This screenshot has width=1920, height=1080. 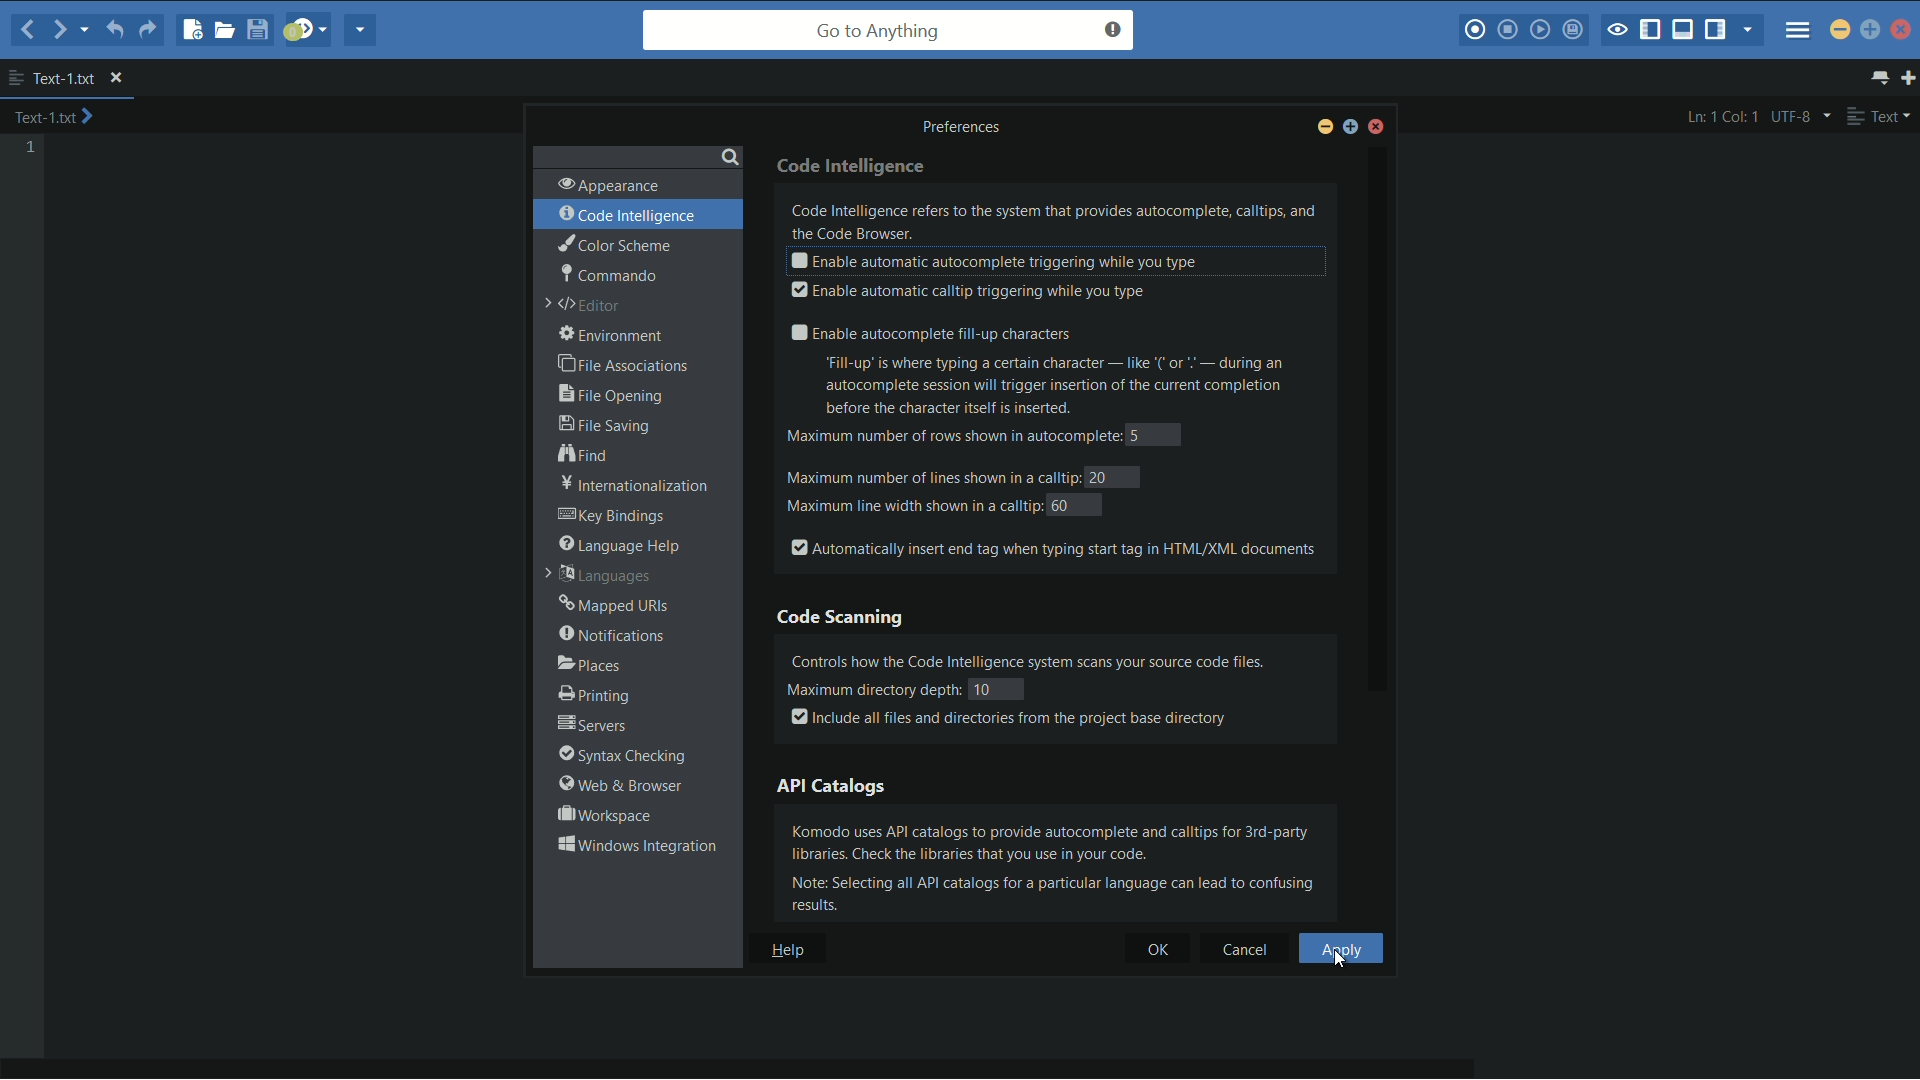 I want to click on enable autocomplete fill up character, so click(x=928, y=333).